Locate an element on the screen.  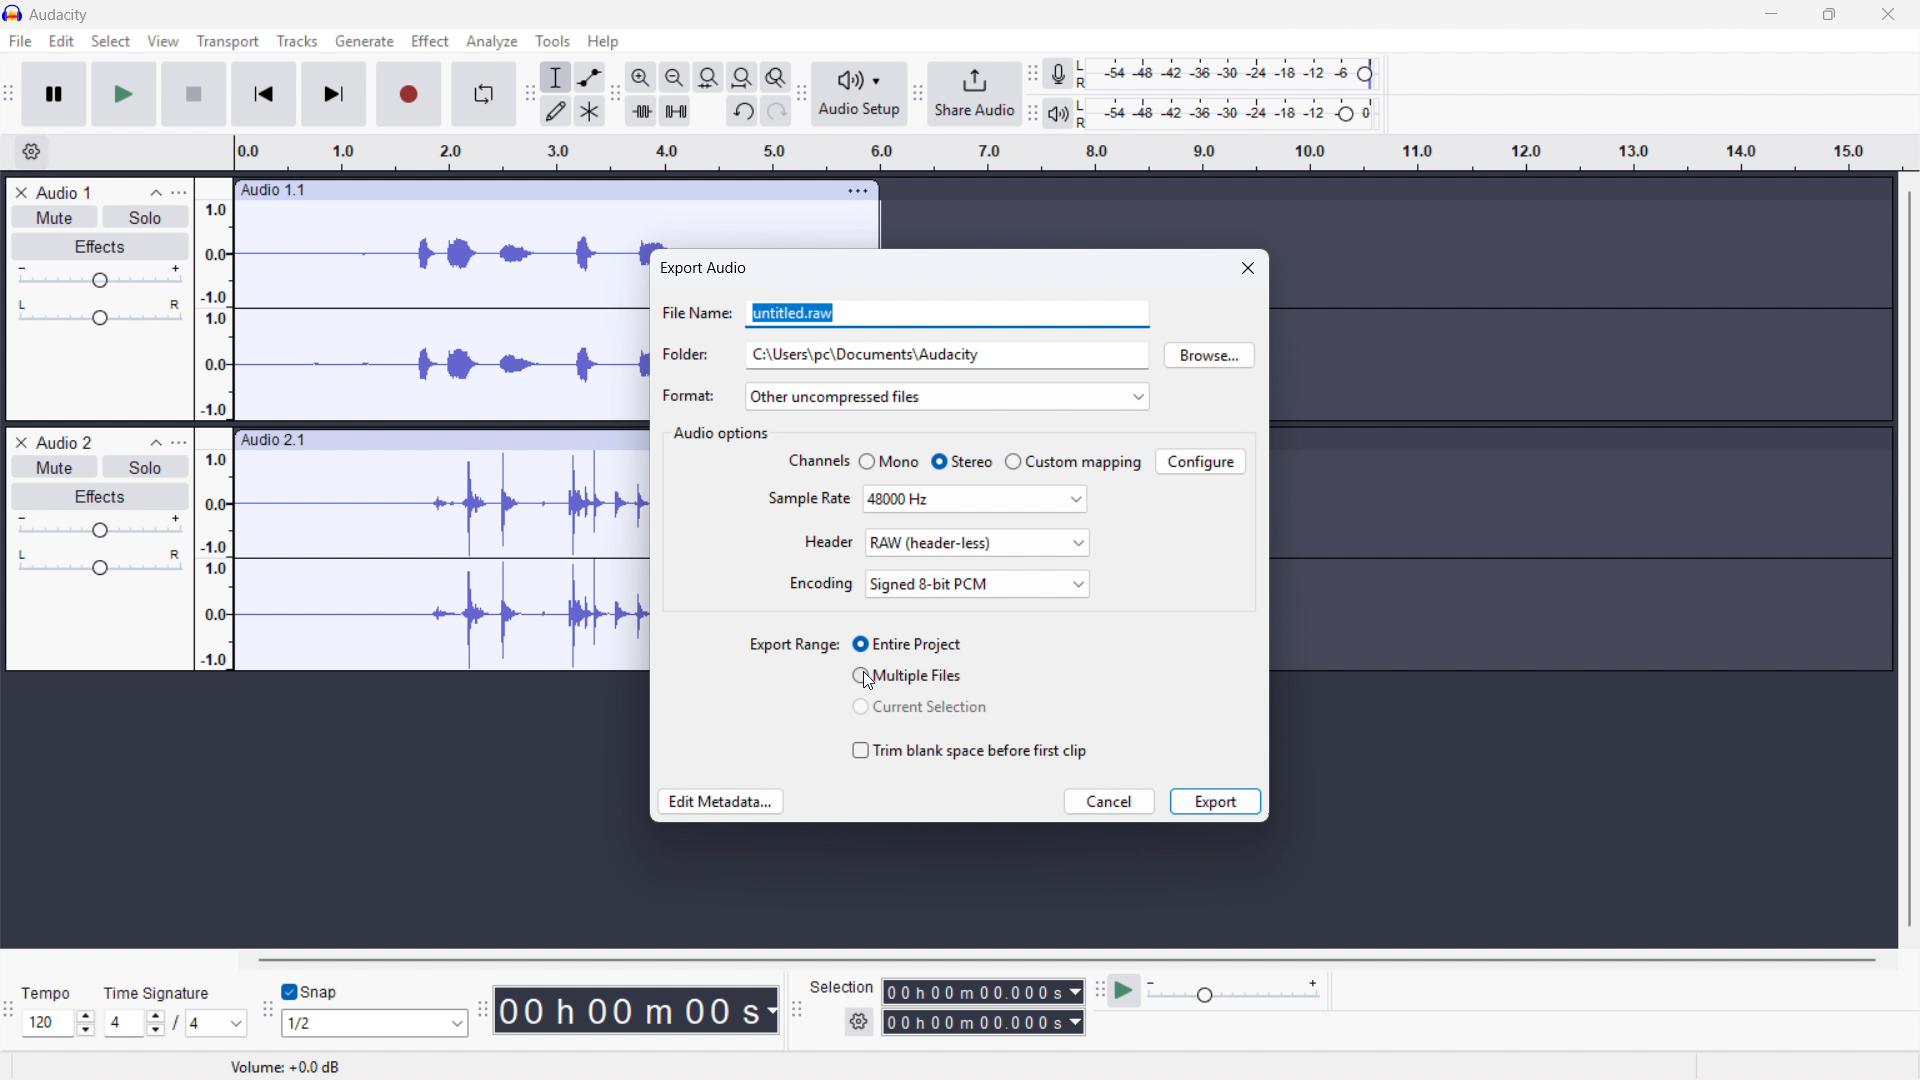
Trim audio outside selection is located at coordinates (641, 110).